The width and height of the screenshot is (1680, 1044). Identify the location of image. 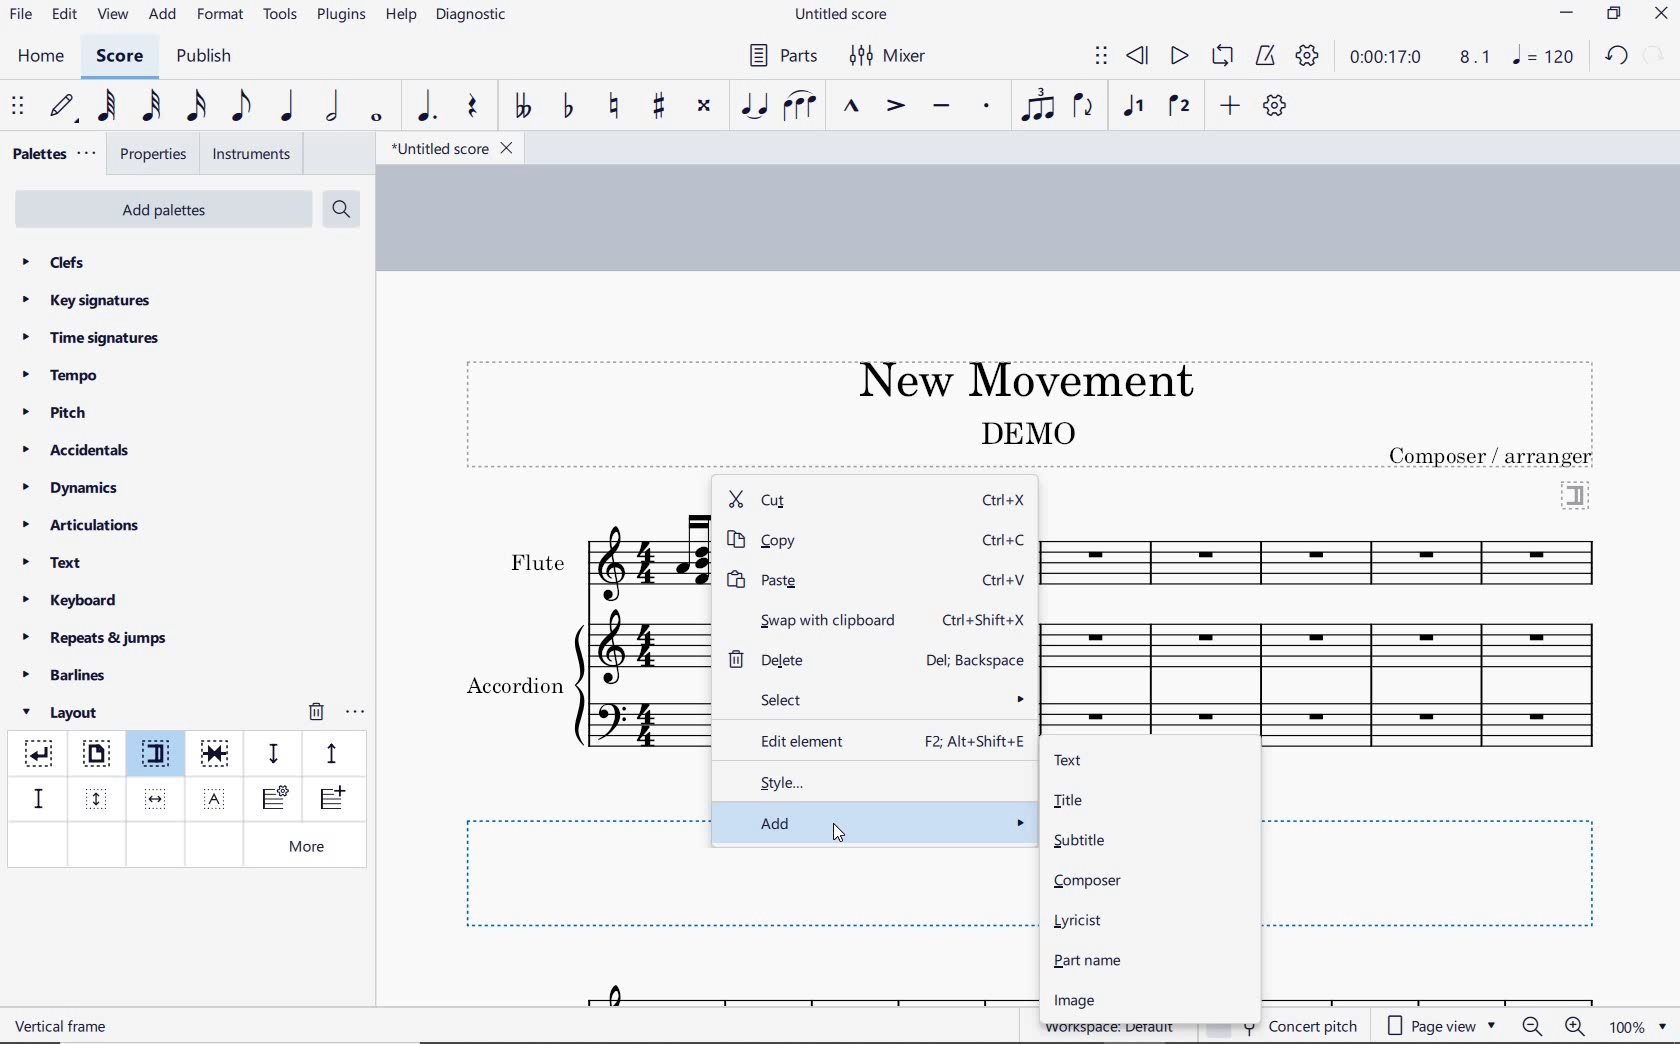
(1072, 1001).